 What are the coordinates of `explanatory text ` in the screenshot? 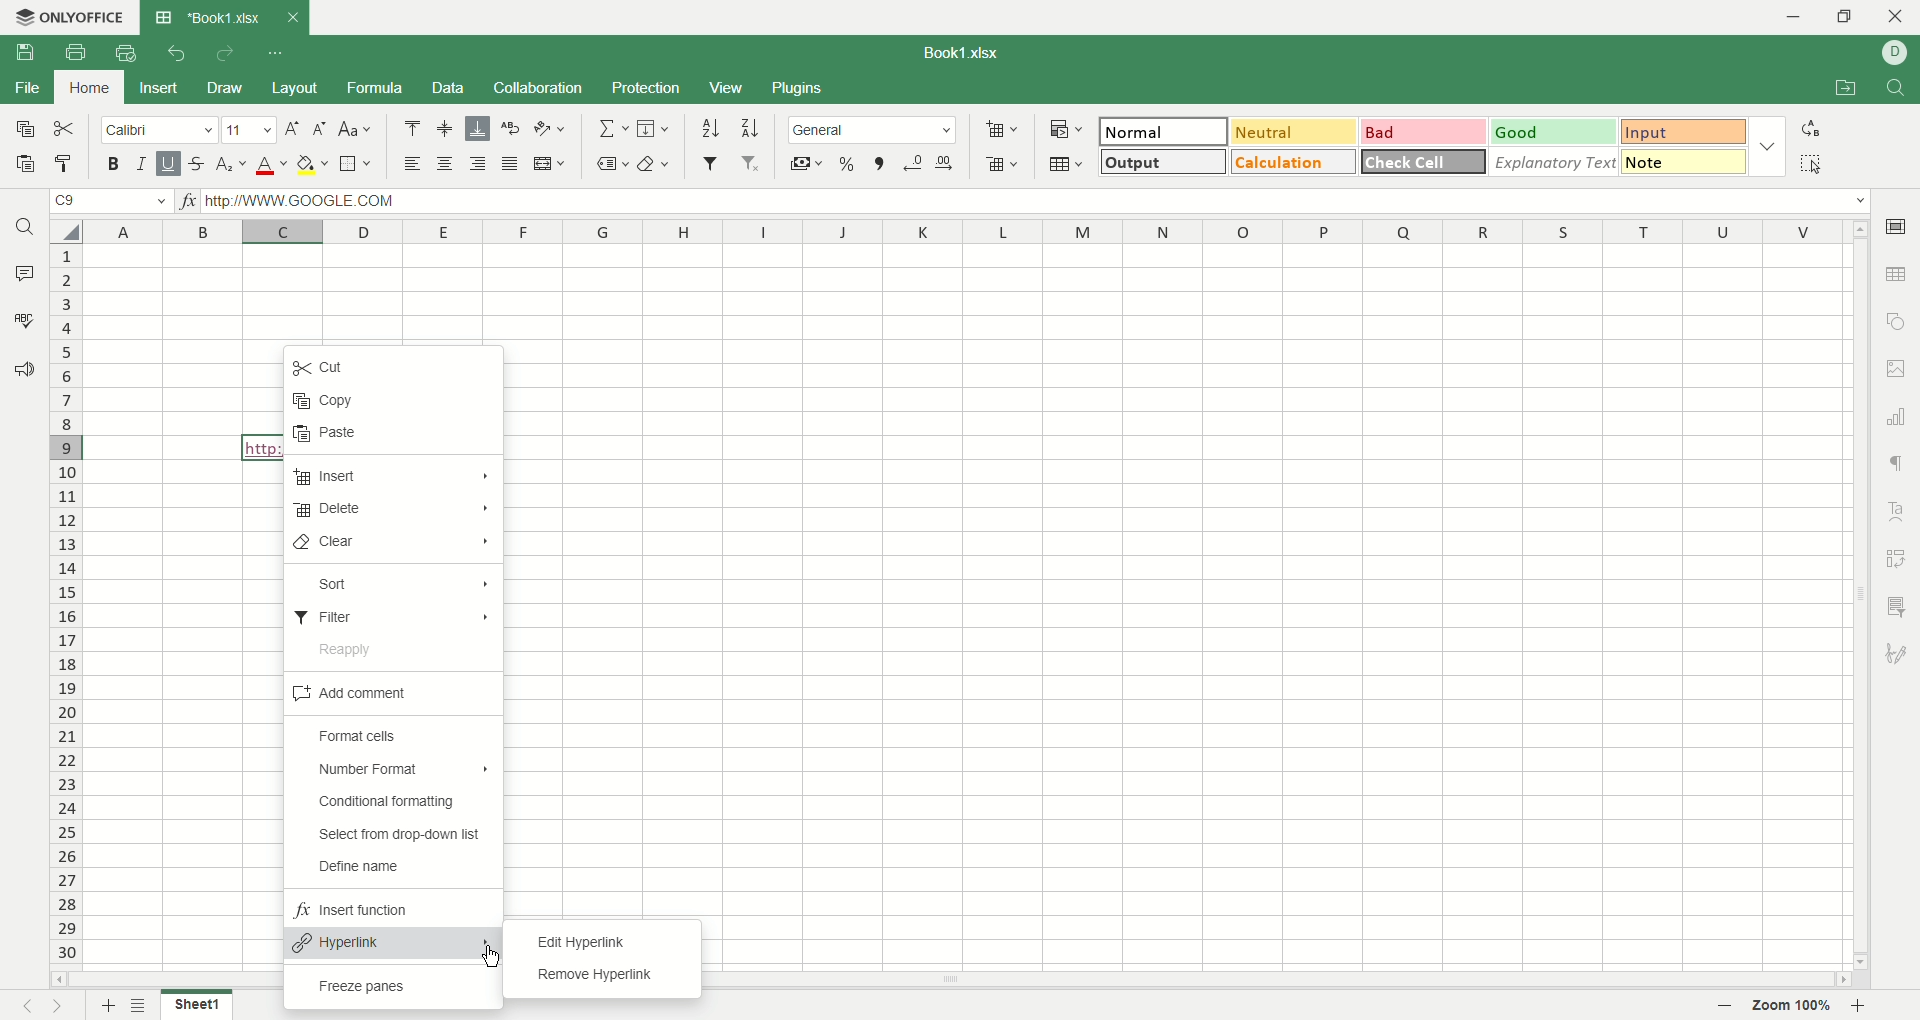 It's located at (1555, 162).